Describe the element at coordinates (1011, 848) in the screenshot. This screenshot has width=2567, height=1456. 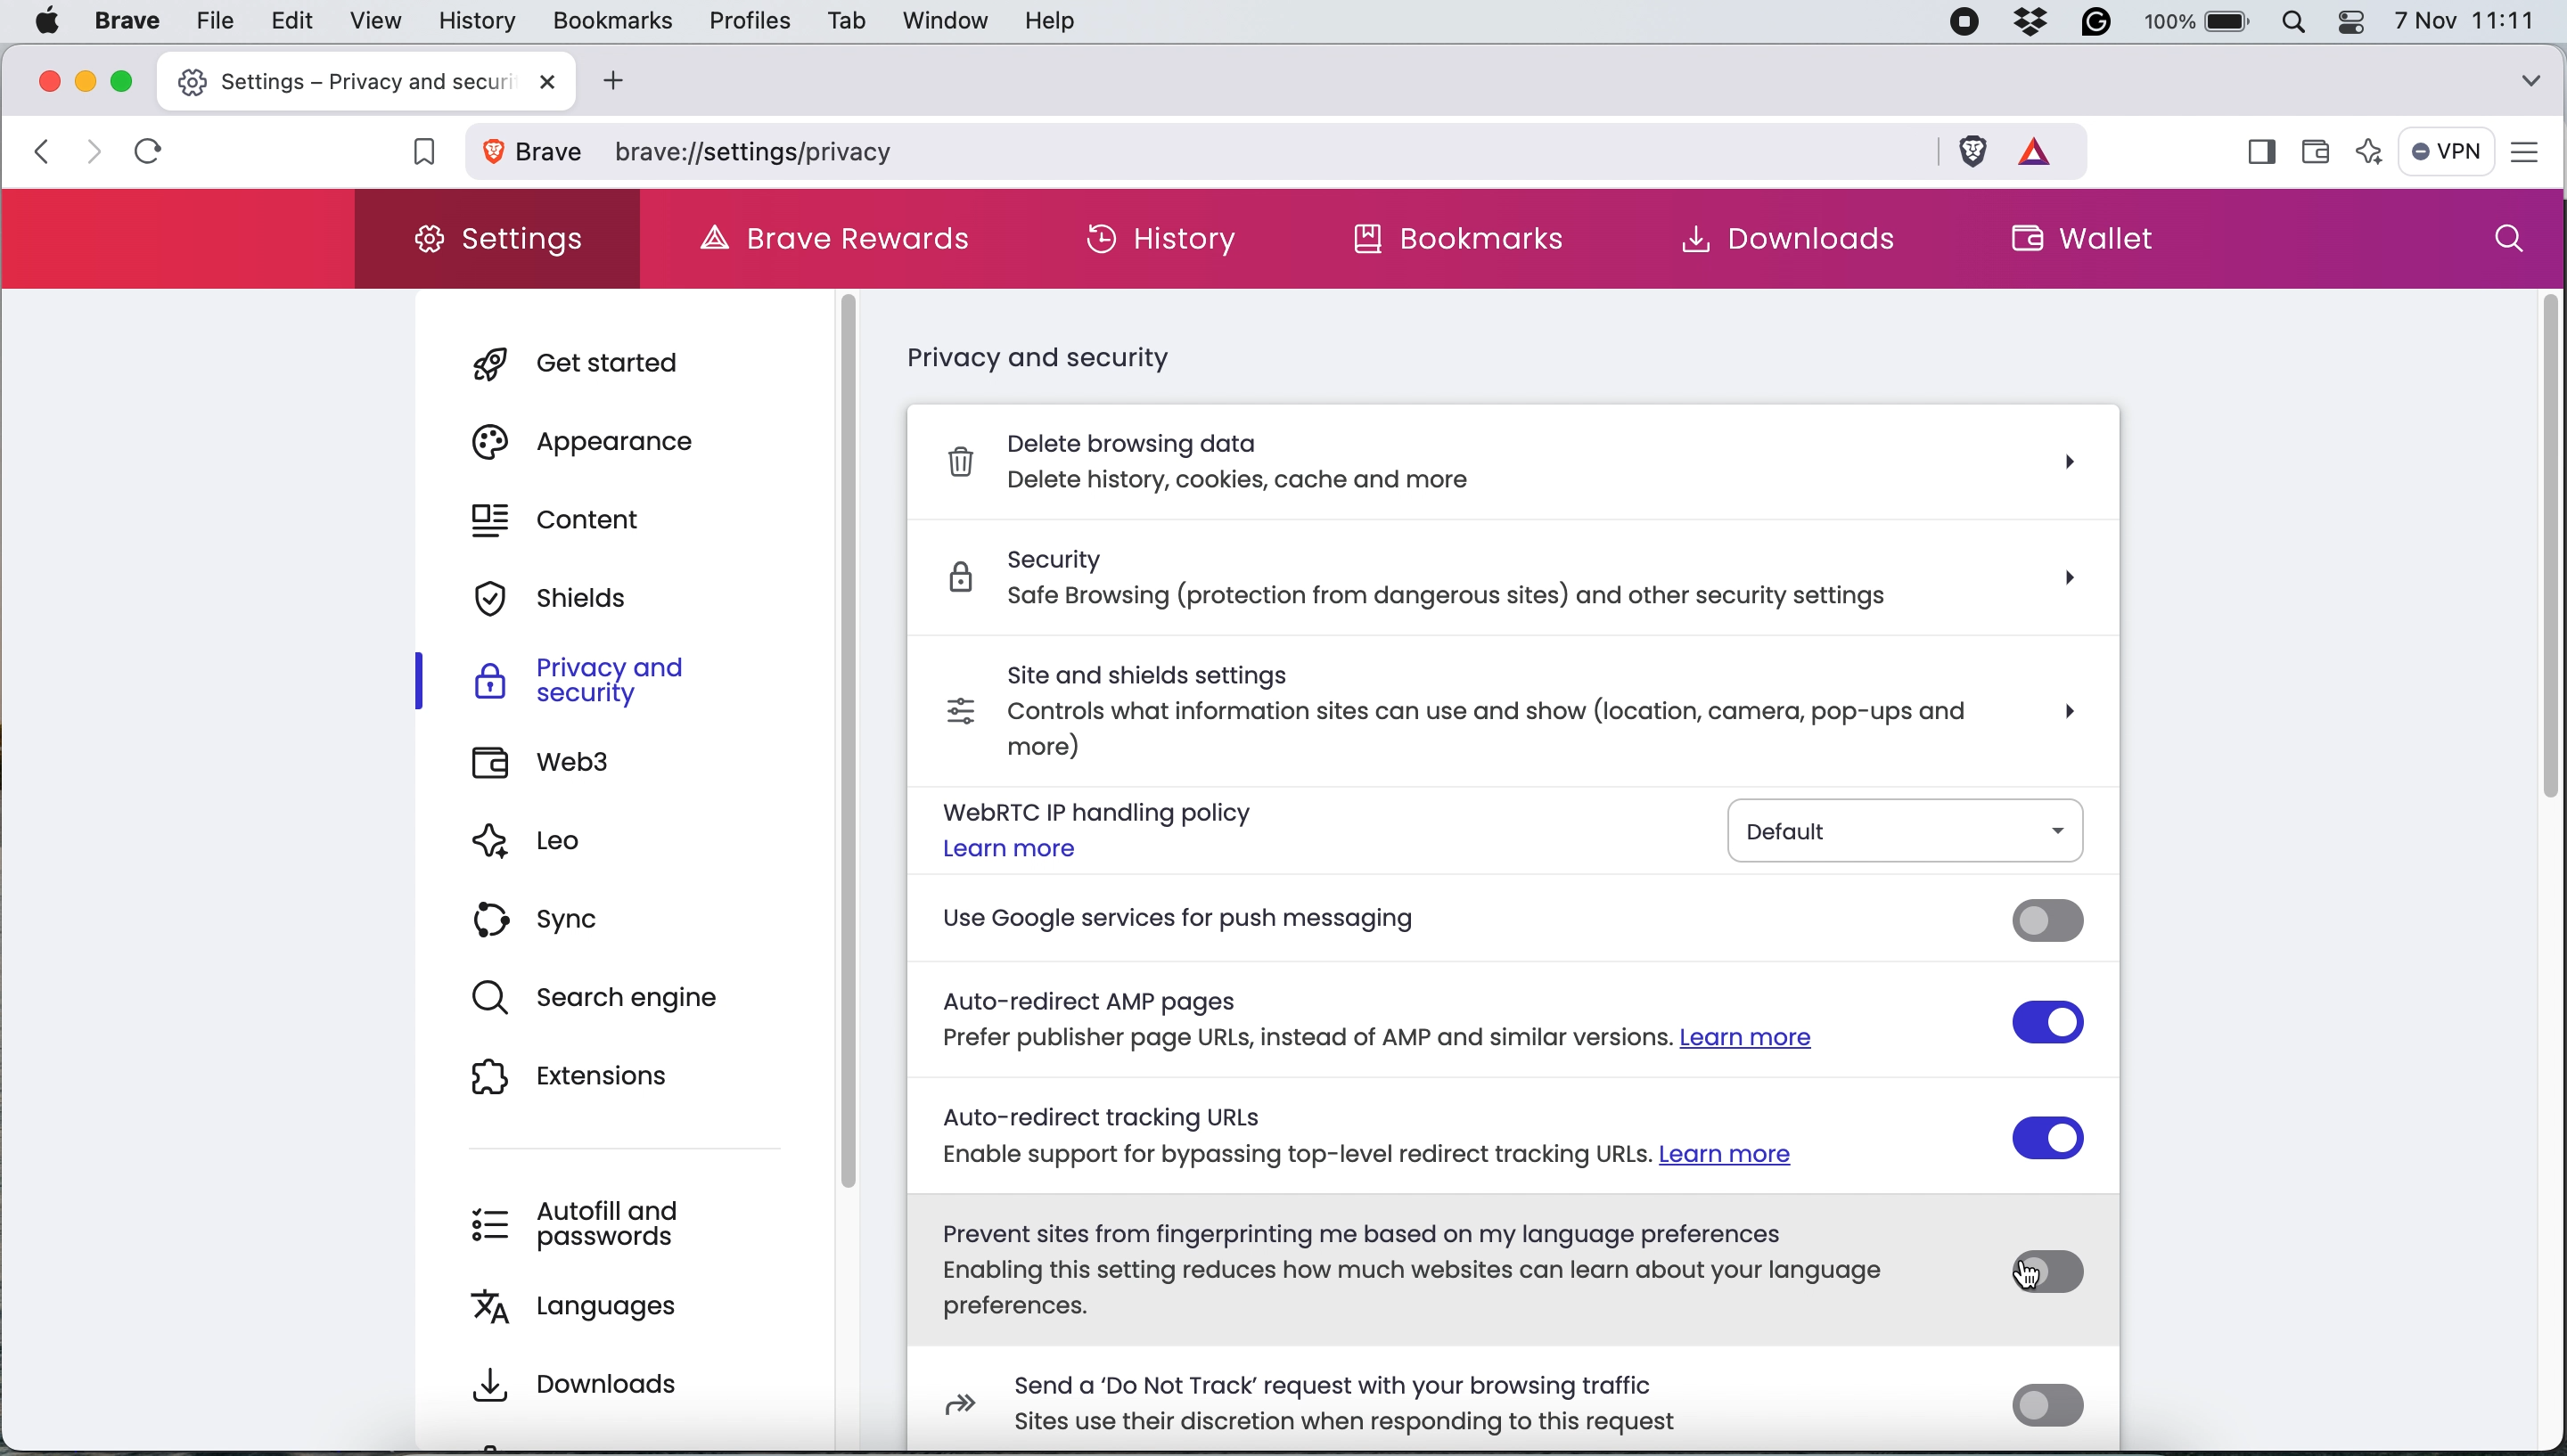
I see `Learn more` at that location.